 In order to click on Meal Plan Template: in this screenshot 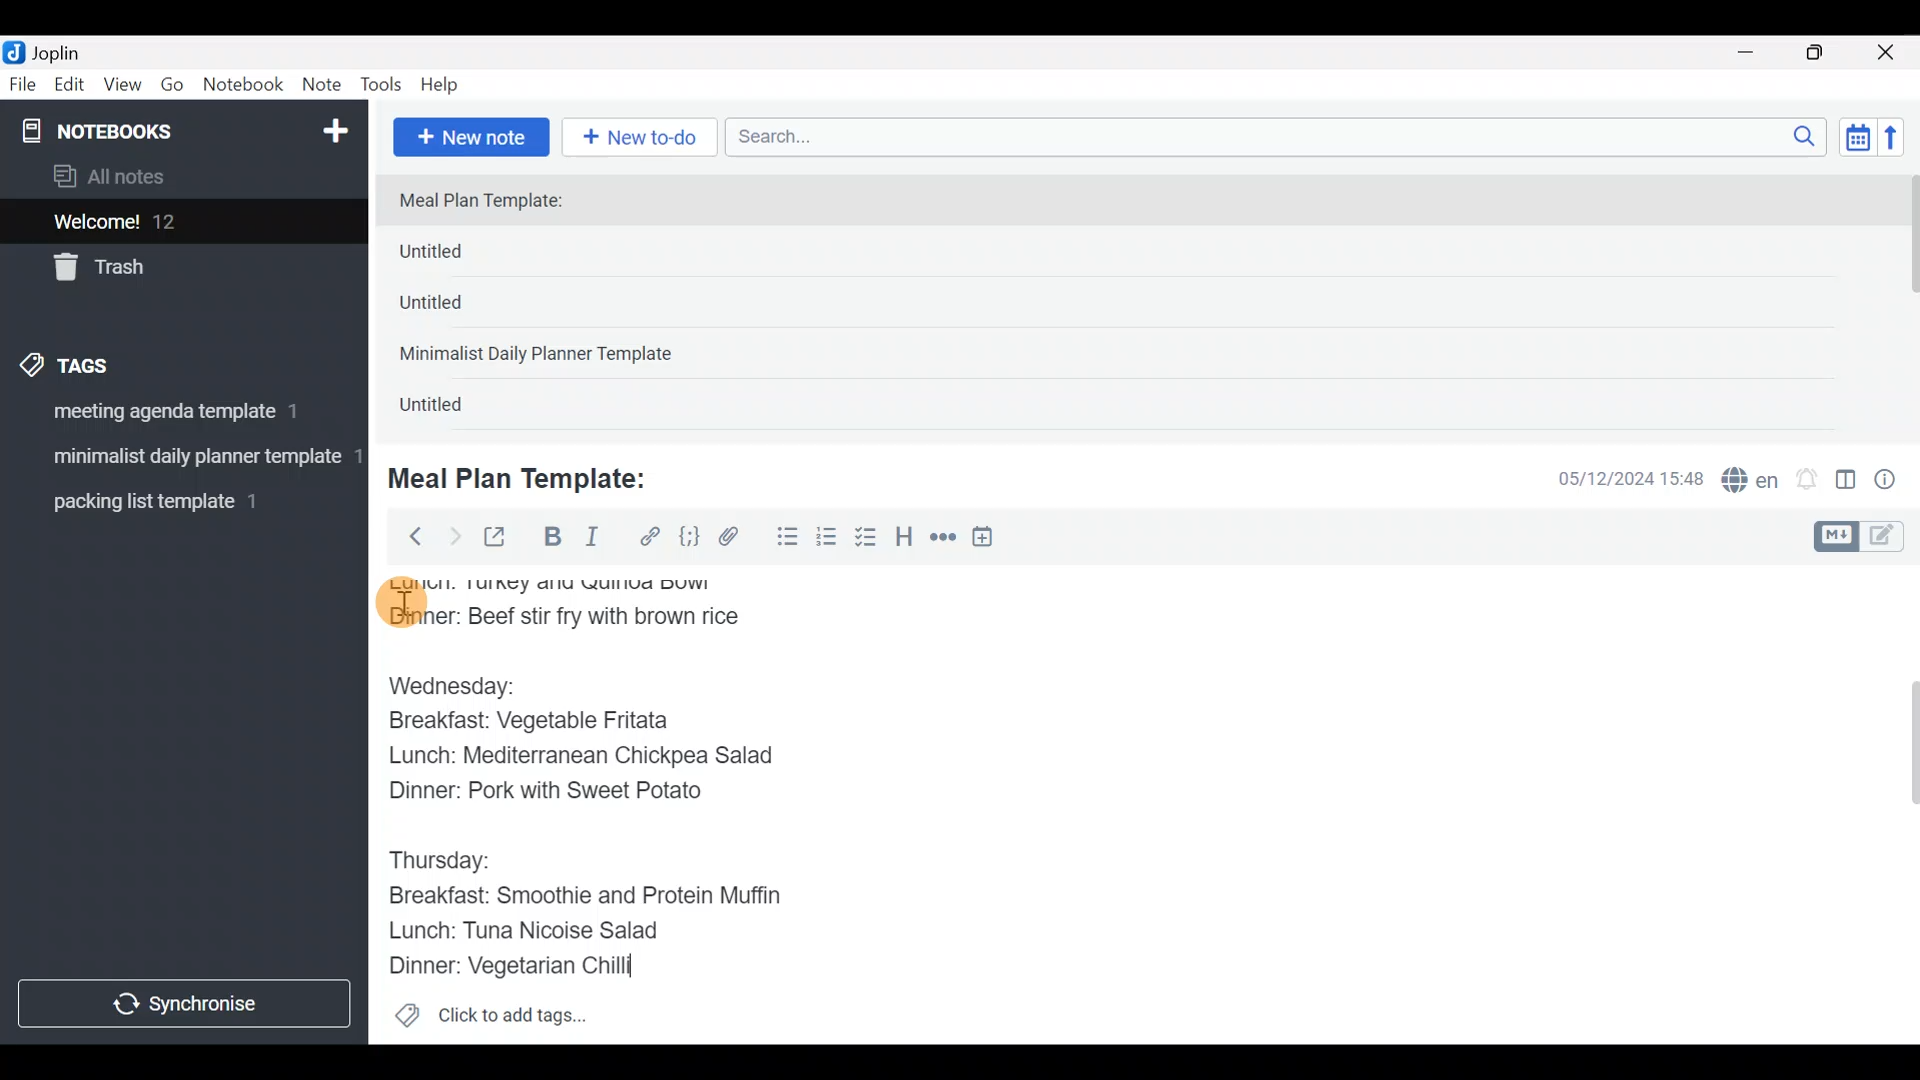, I will do `click(530, 476)`.